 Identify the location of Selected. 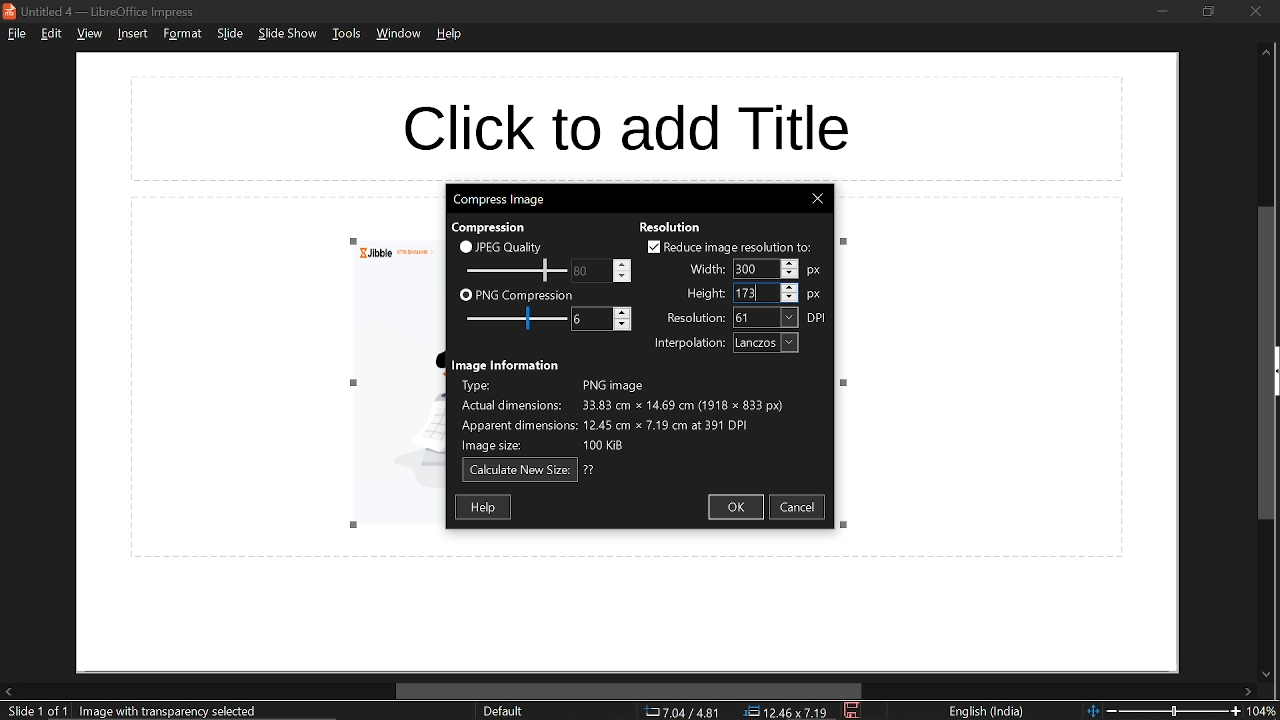
(749, 269).